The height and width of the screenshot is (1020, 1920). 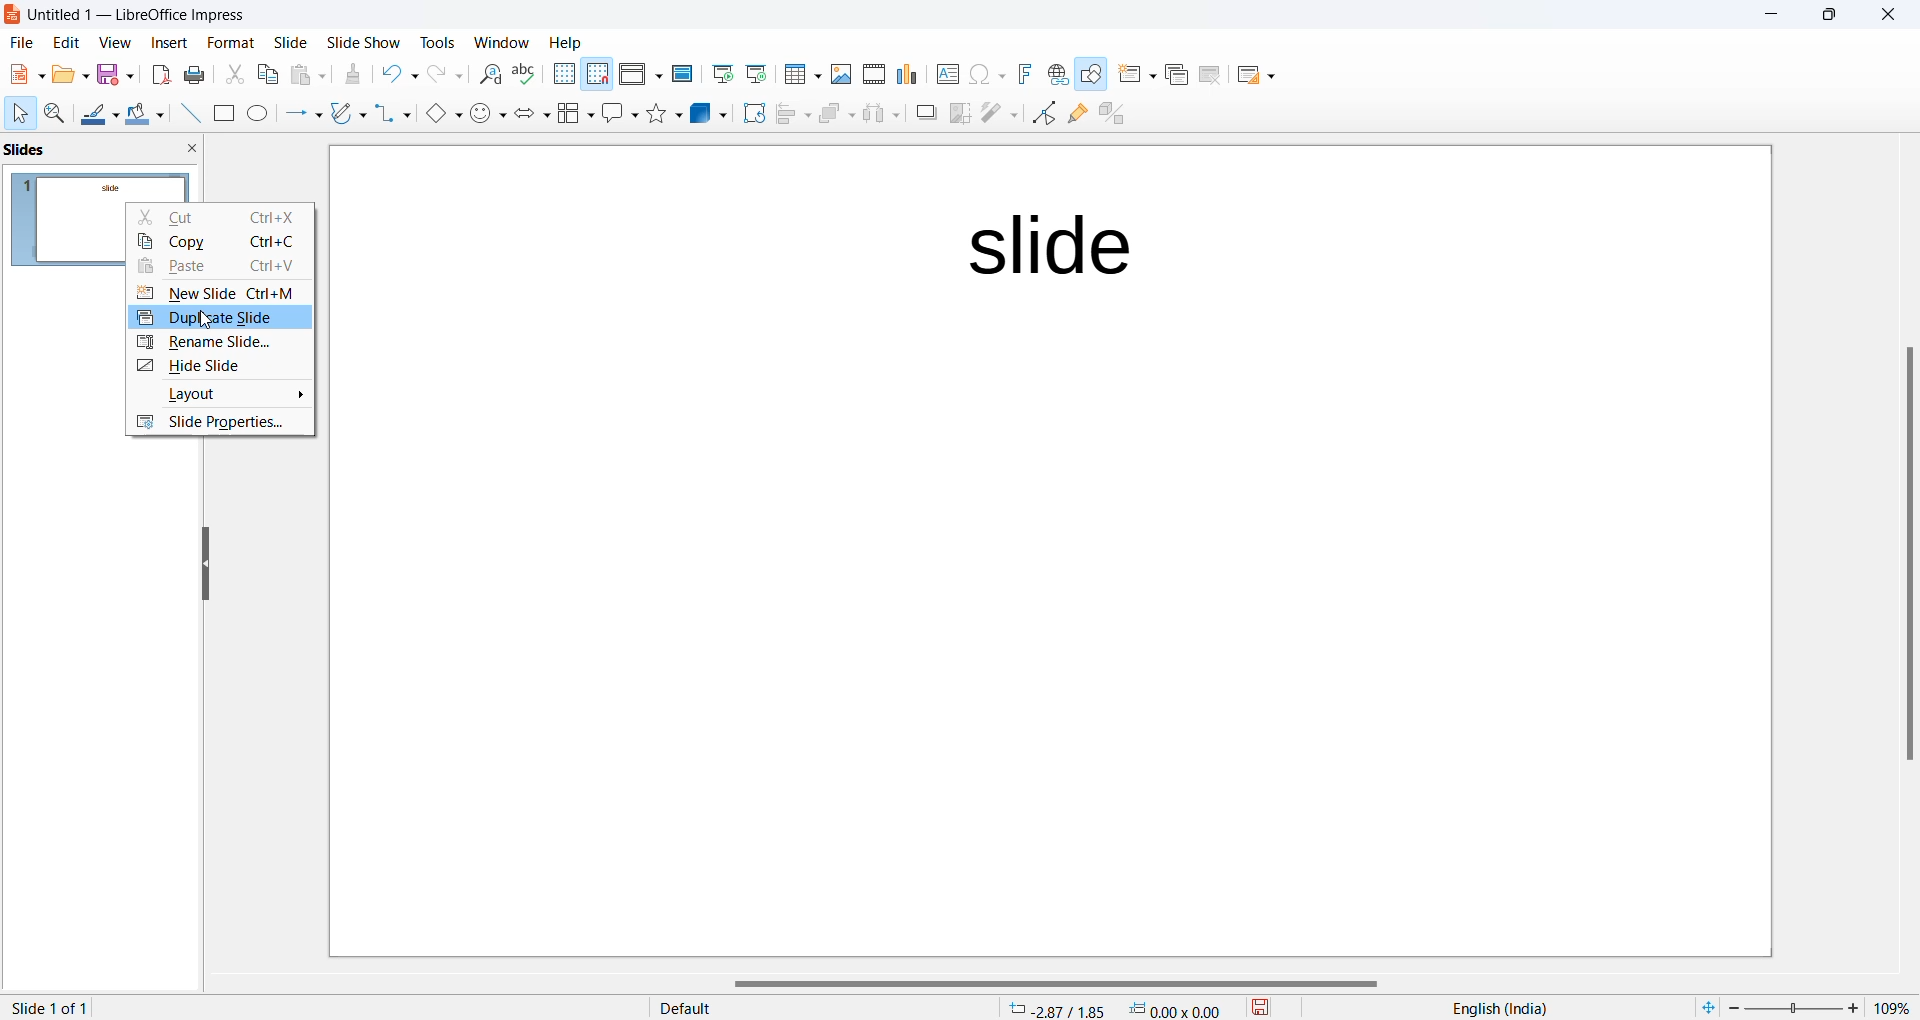 What do you see at coordinates (437, 112) in the screenshot?
I see `basic shapes` at bounding box center [437, 112].